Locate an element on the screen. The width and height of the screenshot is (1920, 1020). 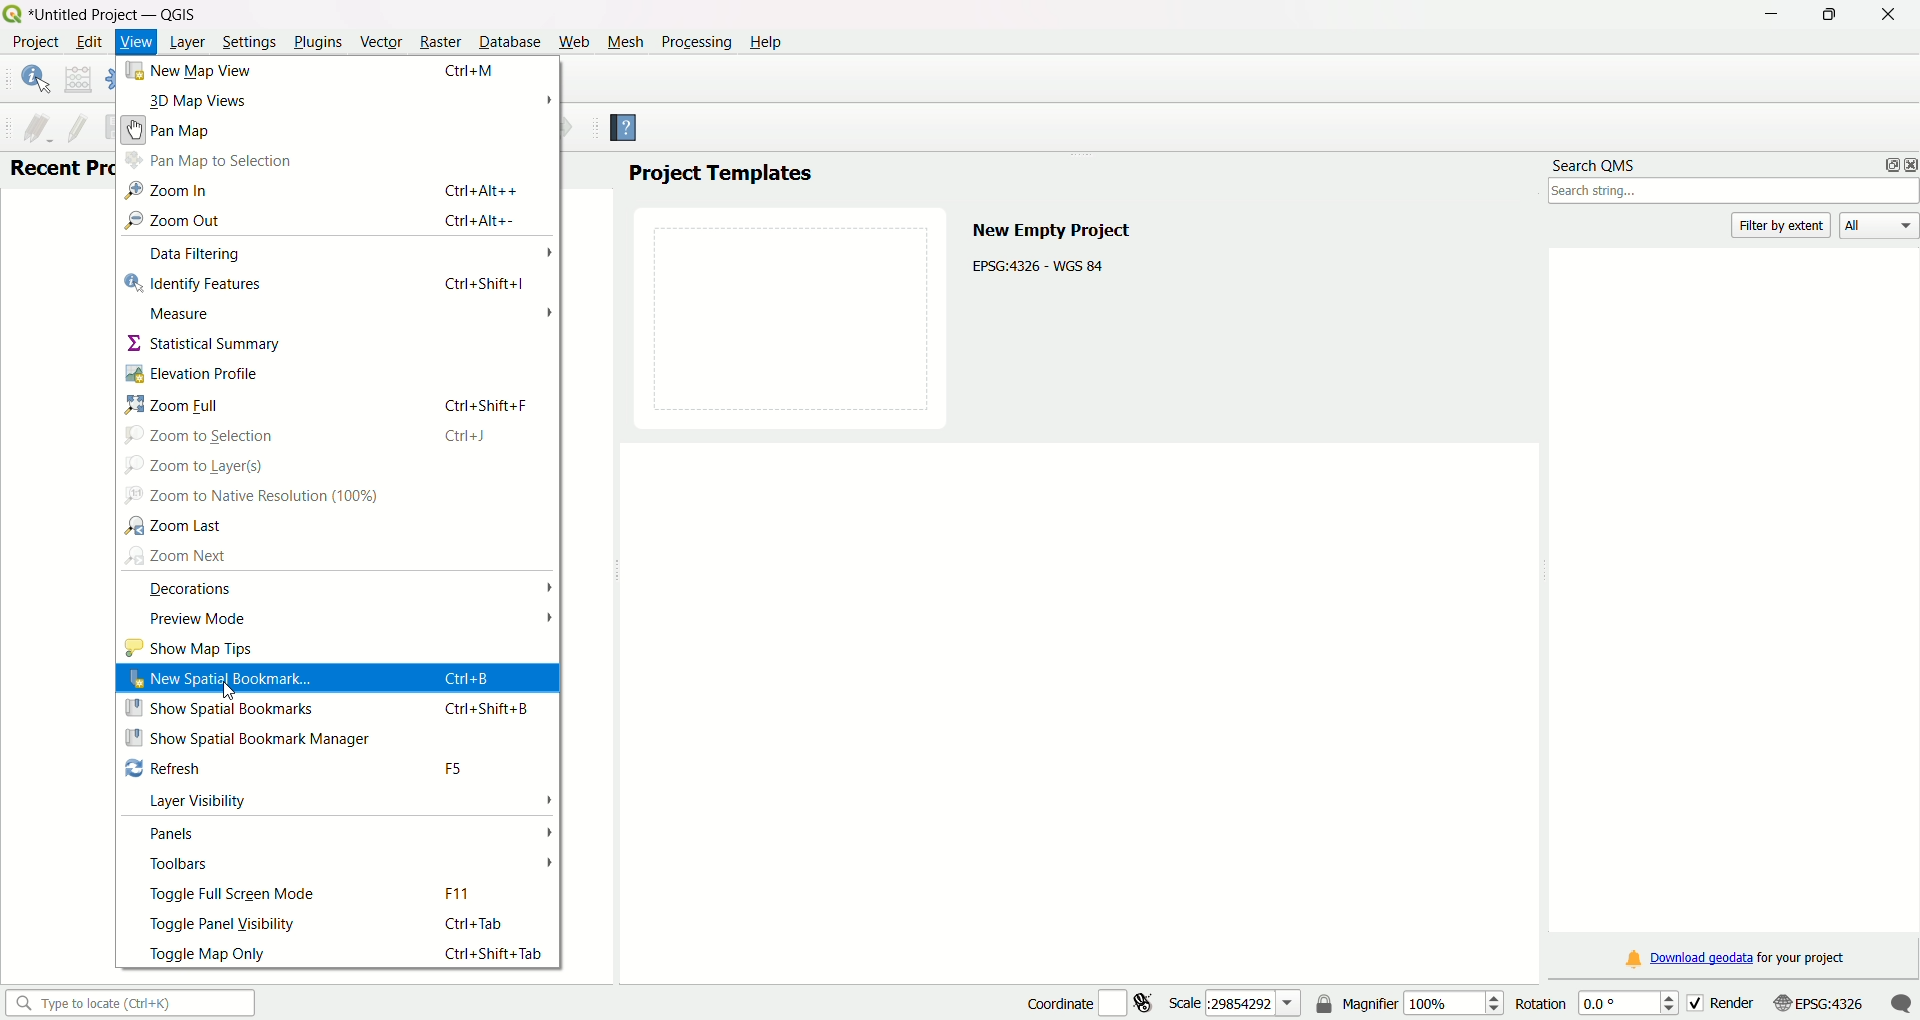
pan to map is located at coordinates (210, 161).